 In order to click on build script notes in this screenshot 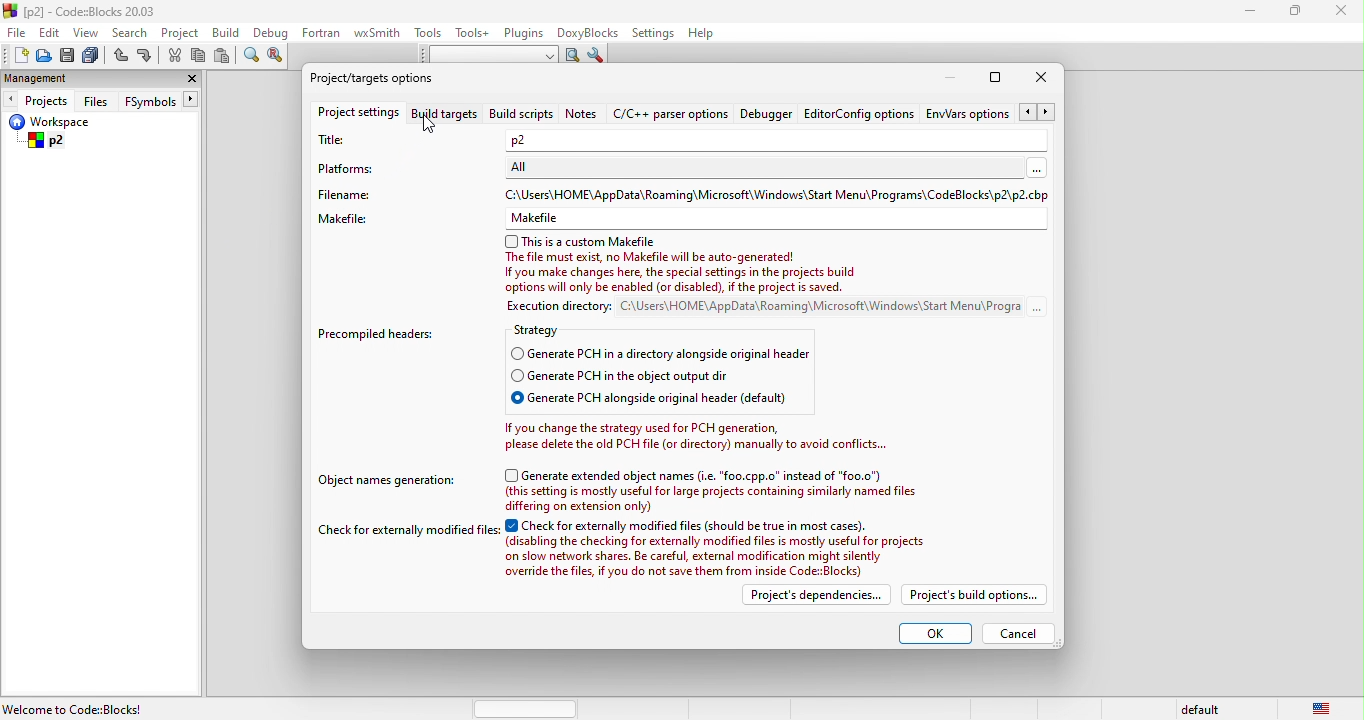, I will do `click(521, 115)`.